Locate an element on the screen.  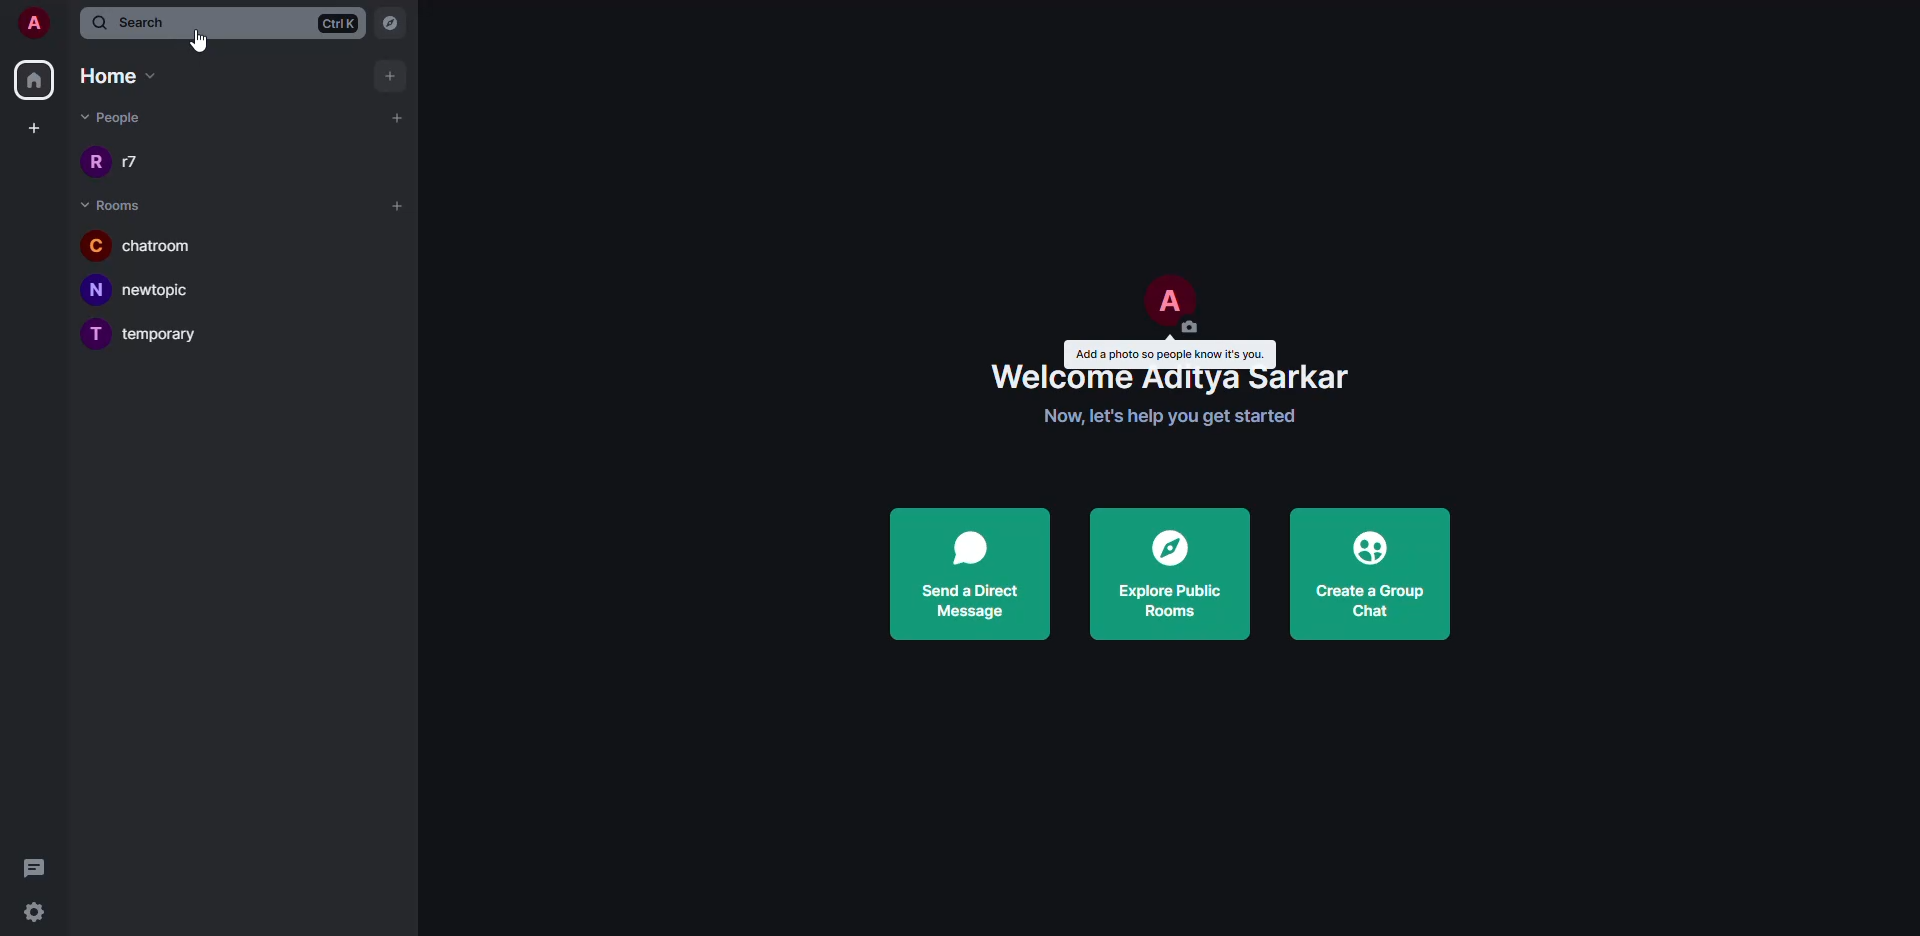
people is located at coordinates (111, 116).